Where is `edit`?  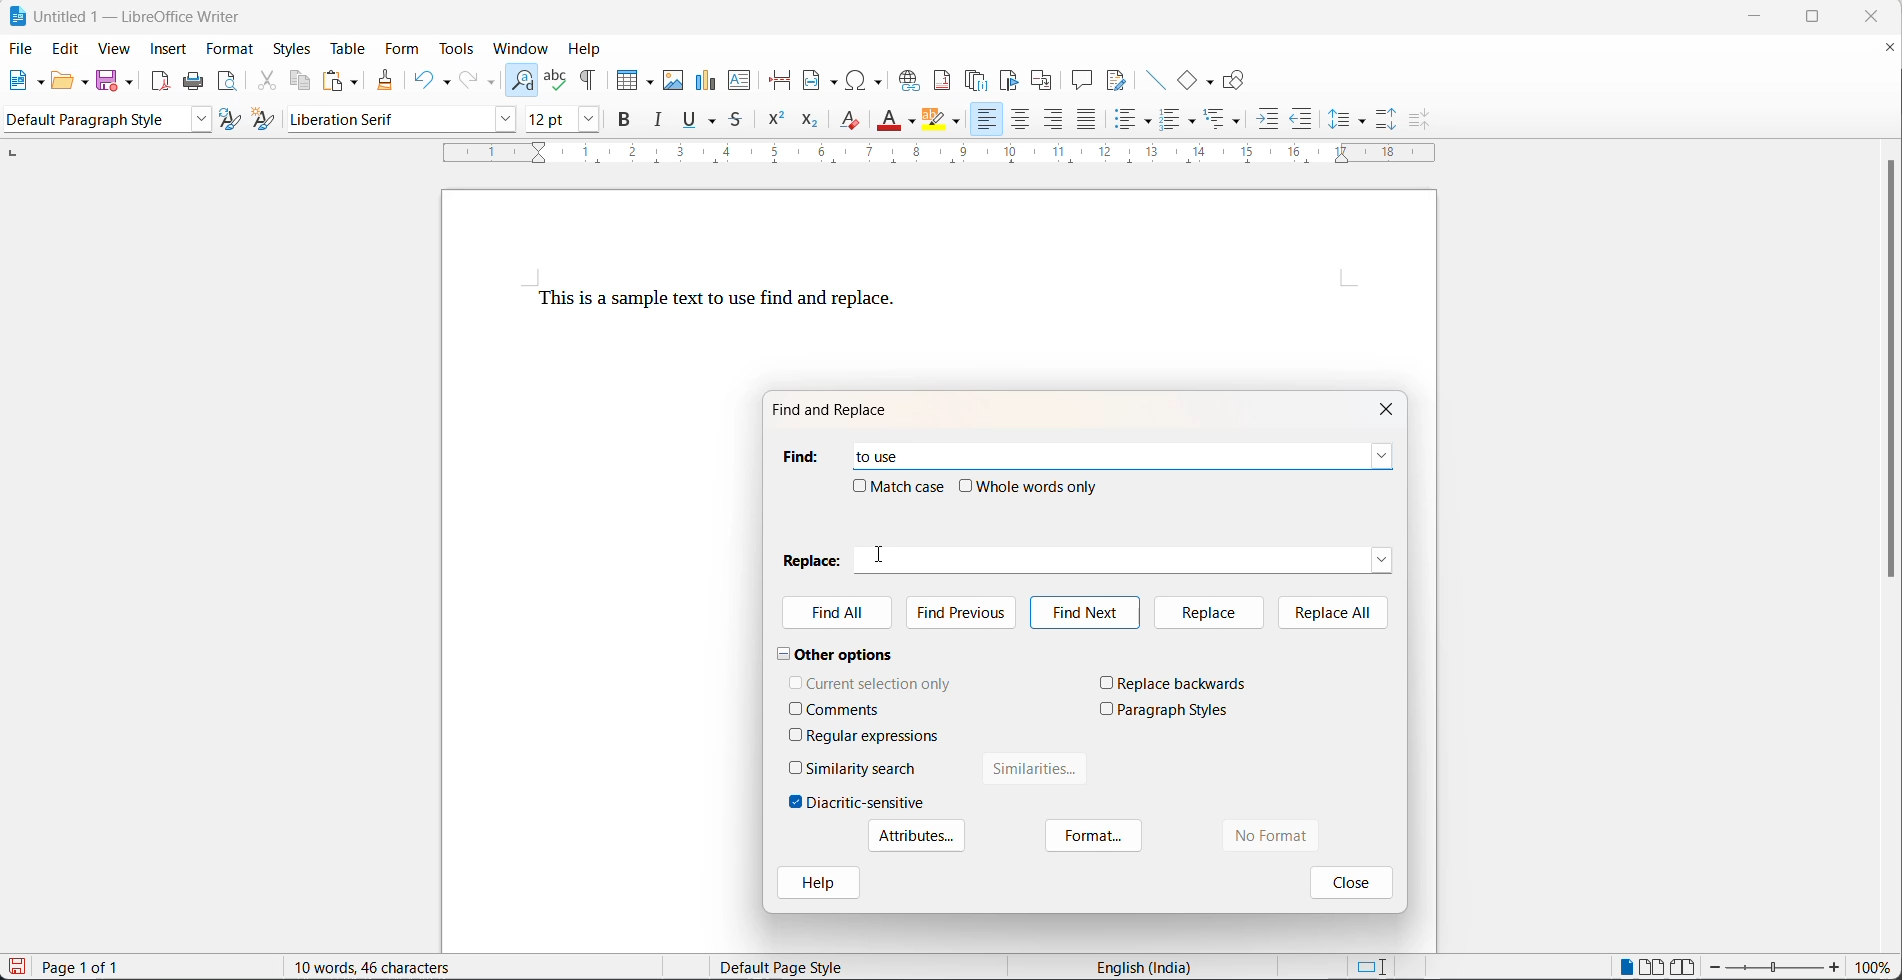
edit is located at coordinates (67, 50).